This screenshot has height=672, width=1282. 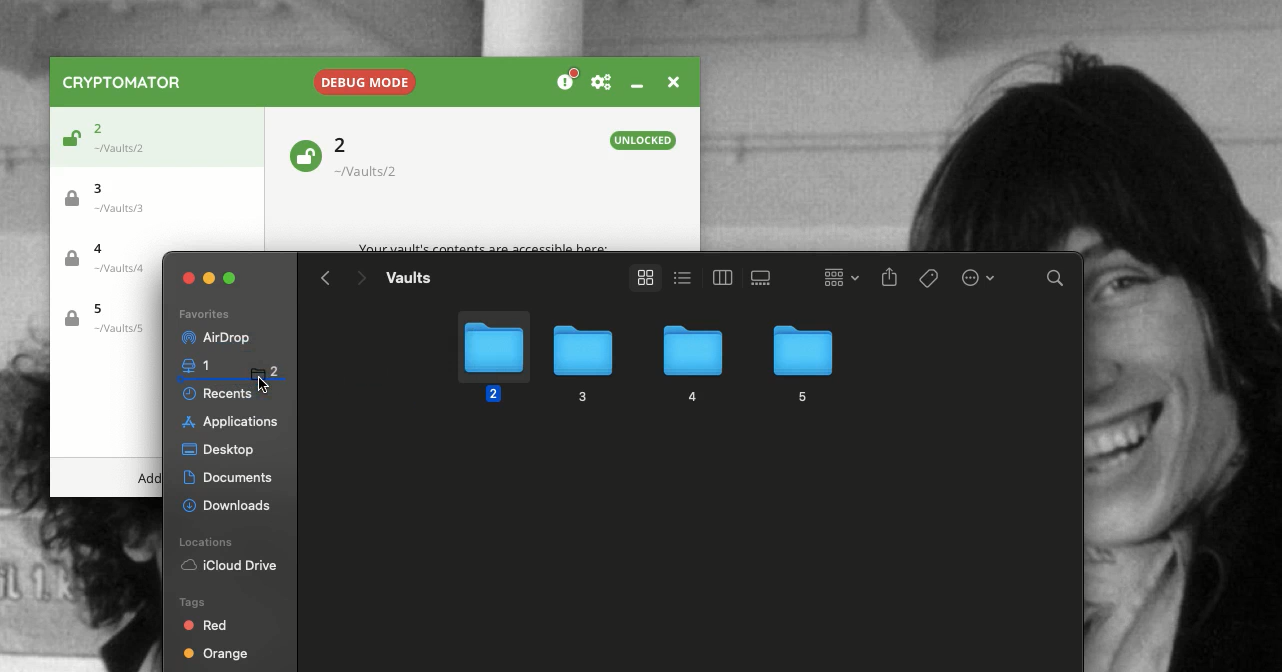 What do you see at coordinates (249, 373) in the screenshot?
I see `Dropping 2 to favorites` at bounding box center [249, 373].